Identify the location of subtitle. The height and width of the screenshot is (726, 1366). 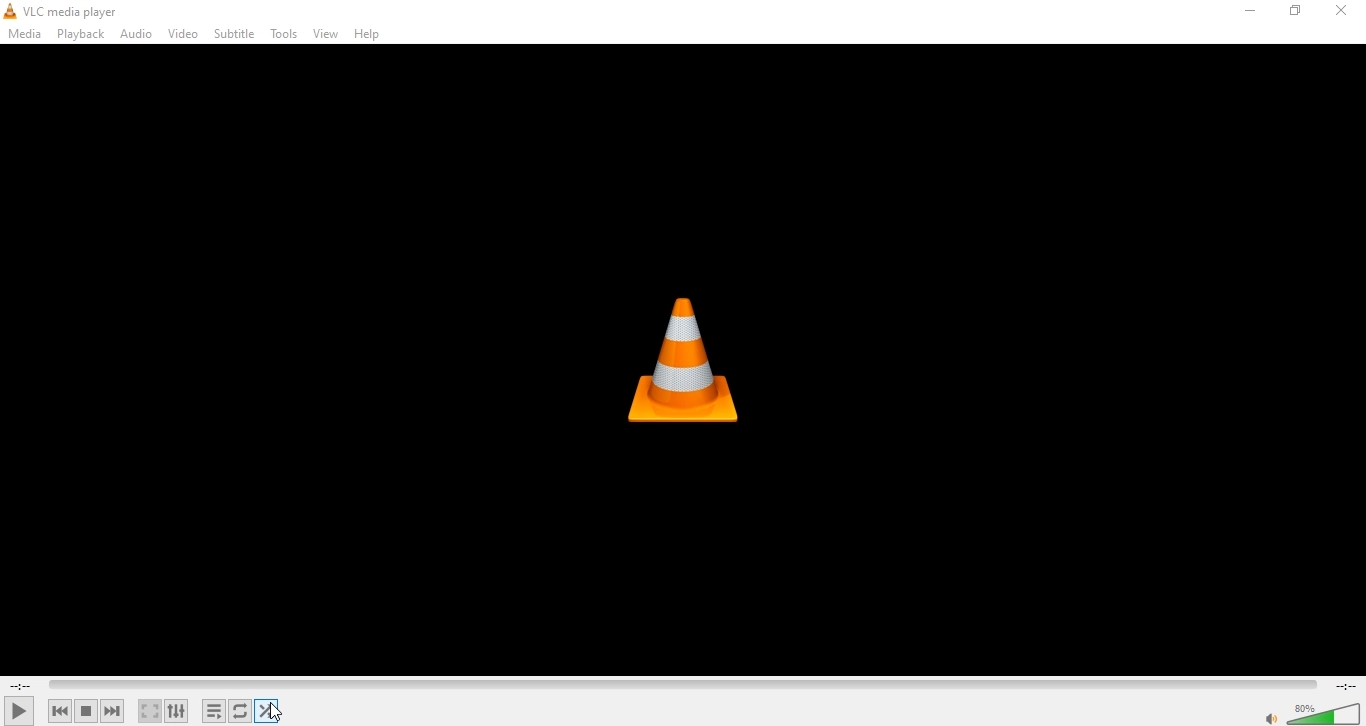
(233, 35).